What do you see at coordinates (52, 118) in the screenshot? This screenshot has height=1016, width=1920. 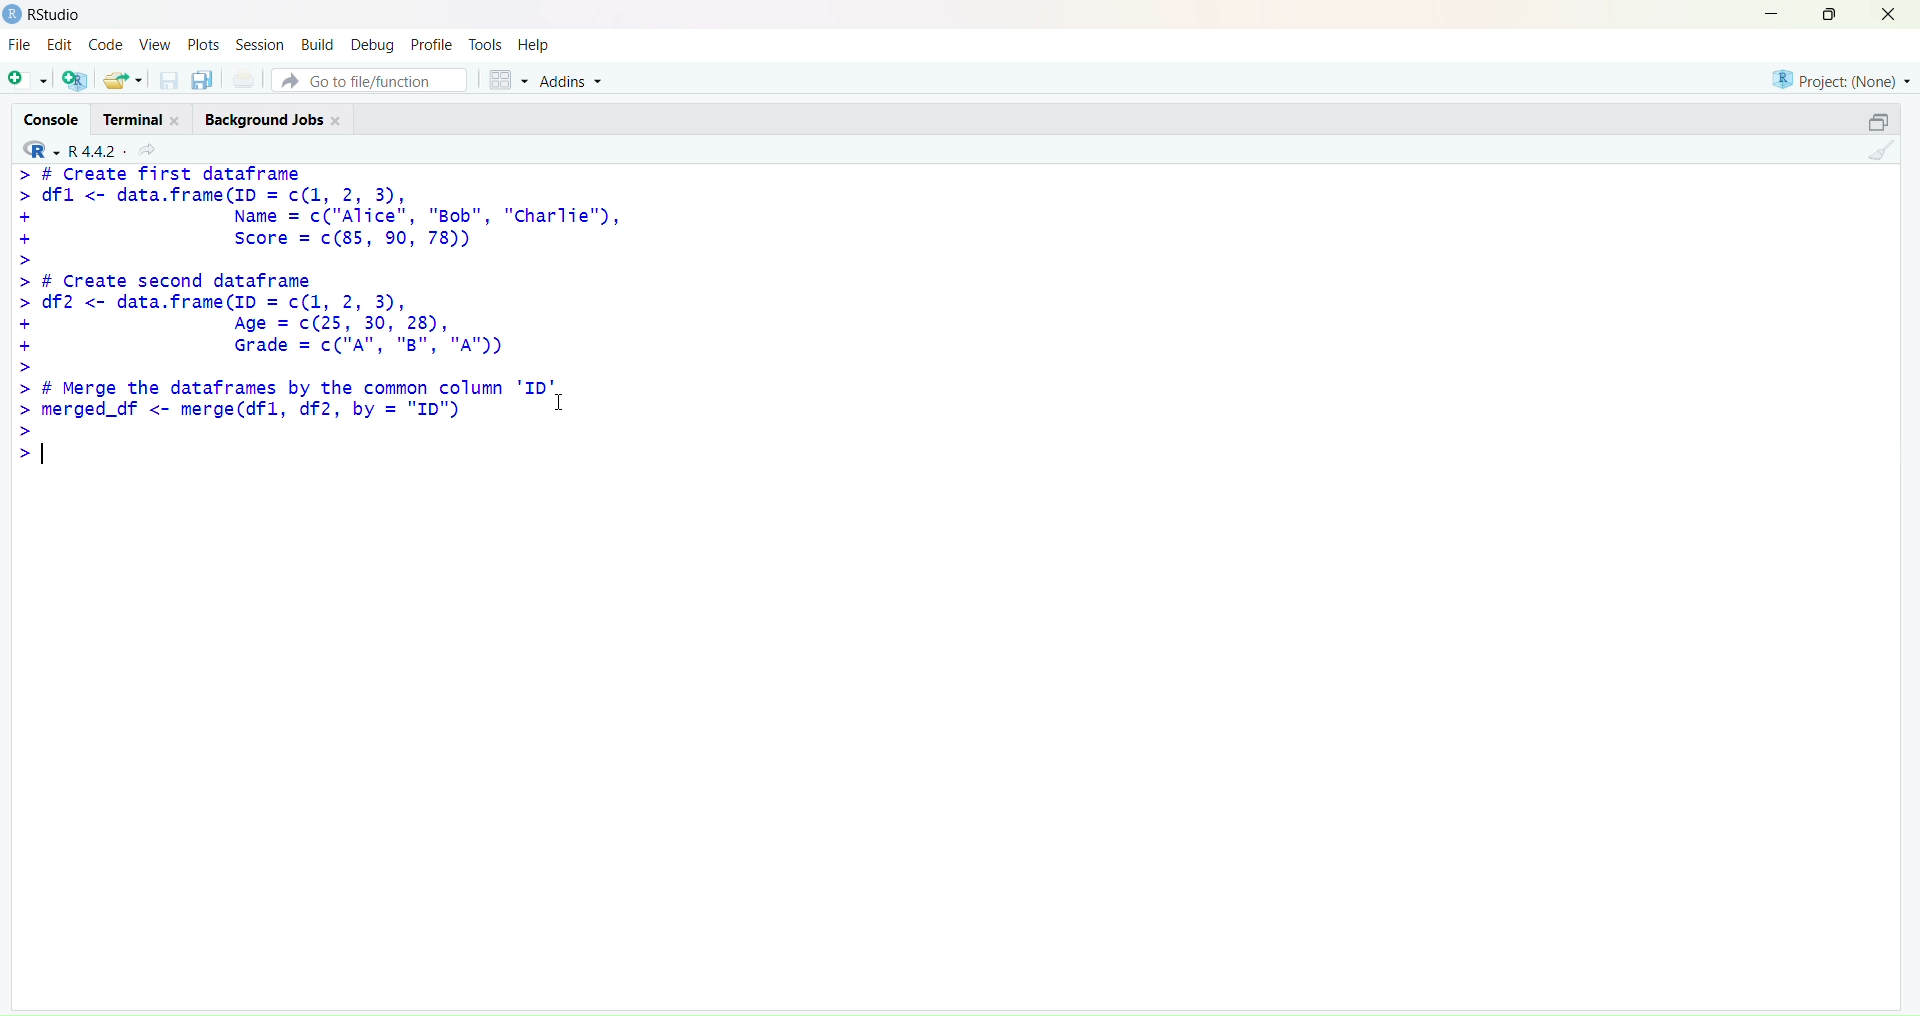 I see `Console` at bounding box center [52, 118].